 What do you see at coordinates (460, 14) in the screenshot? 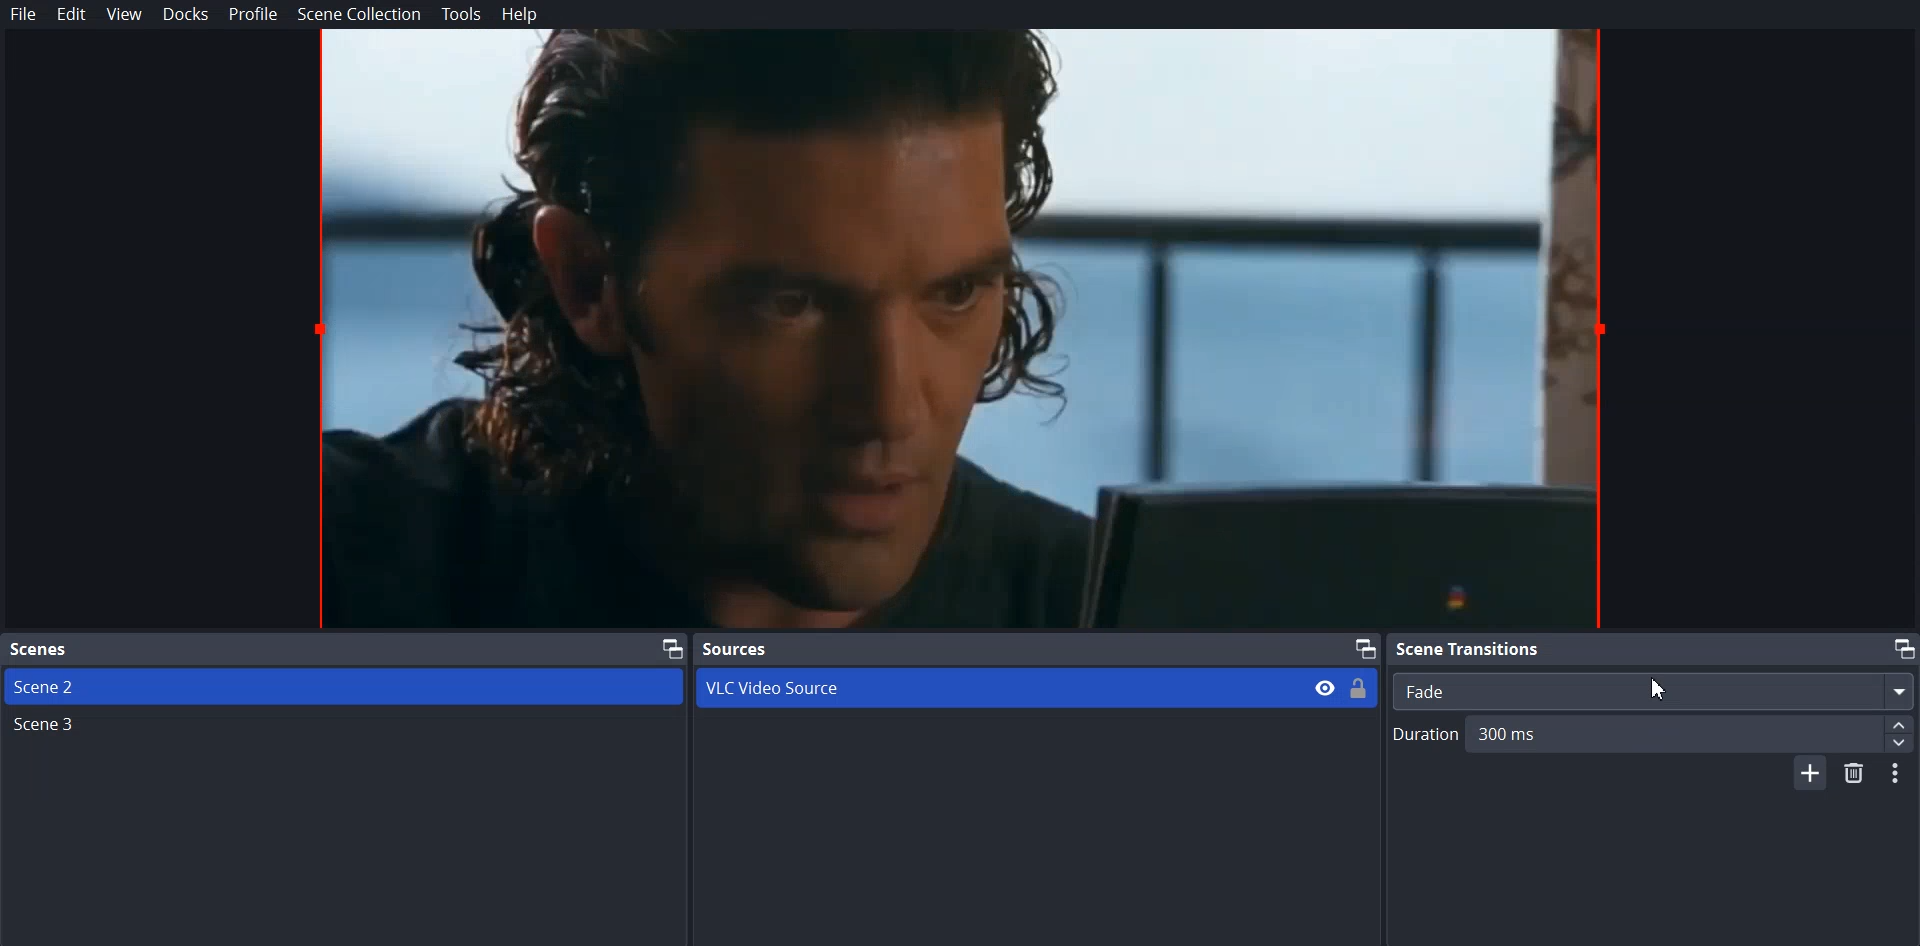
I see `Tools` at bounding box center [460, 14].